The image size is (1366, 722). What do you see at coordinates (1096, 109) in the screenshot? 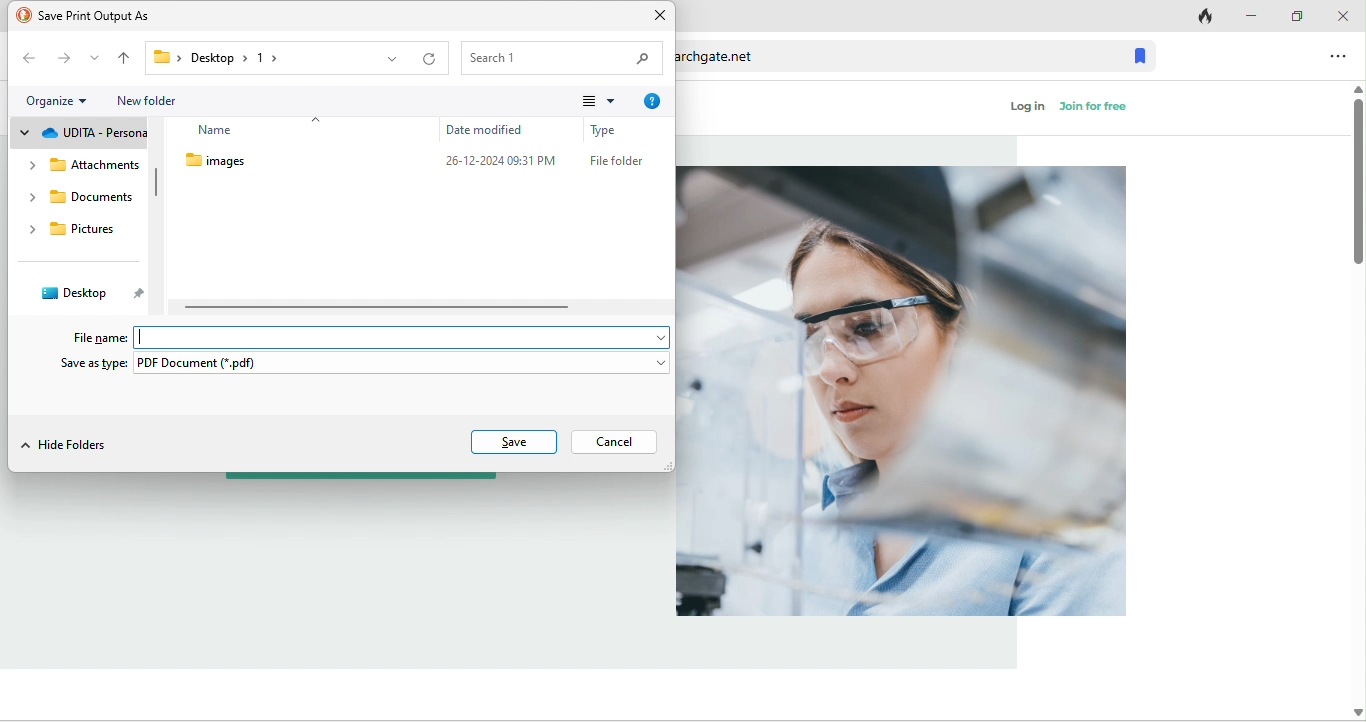
I see `join for free` at bounding box center [1096, 109].